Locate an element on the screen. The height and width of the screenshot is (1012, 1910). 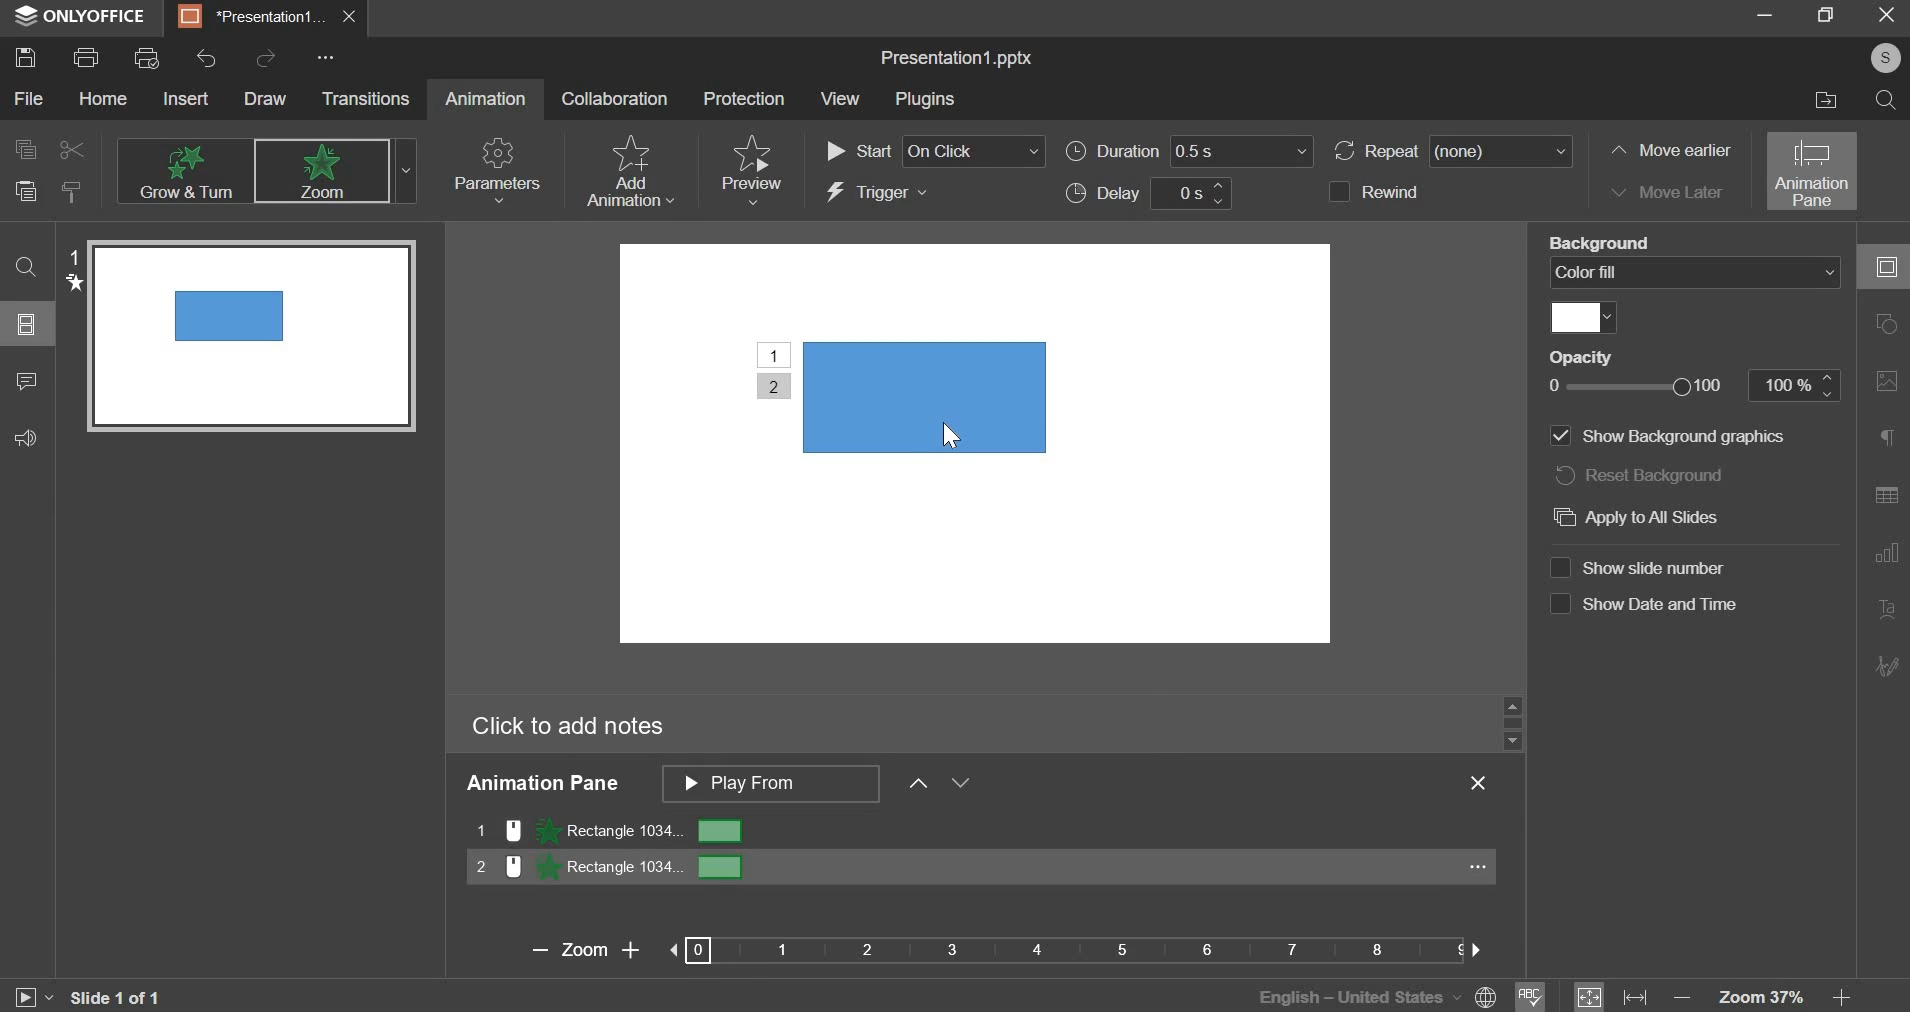
presentation is located at coordinates (264, 19).